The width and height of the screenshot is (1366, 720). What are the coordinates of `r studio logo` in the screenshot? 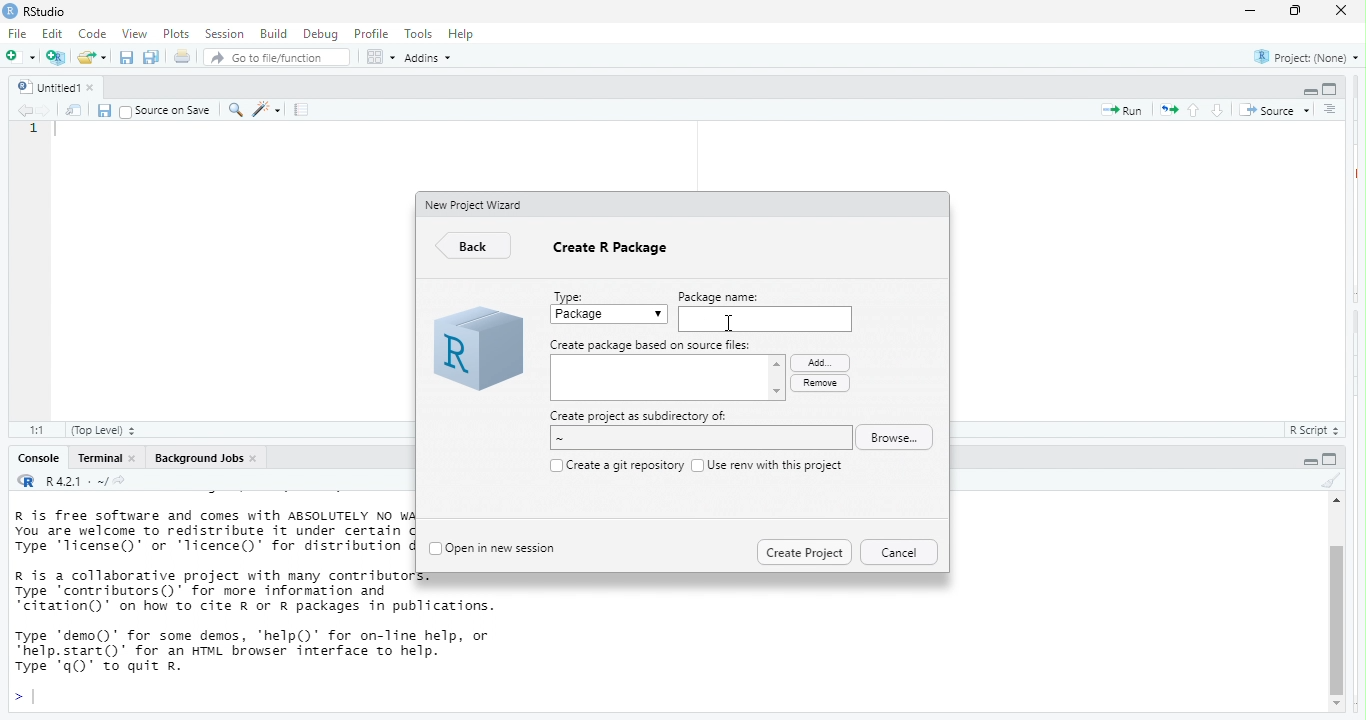 It's located at (9, 11).